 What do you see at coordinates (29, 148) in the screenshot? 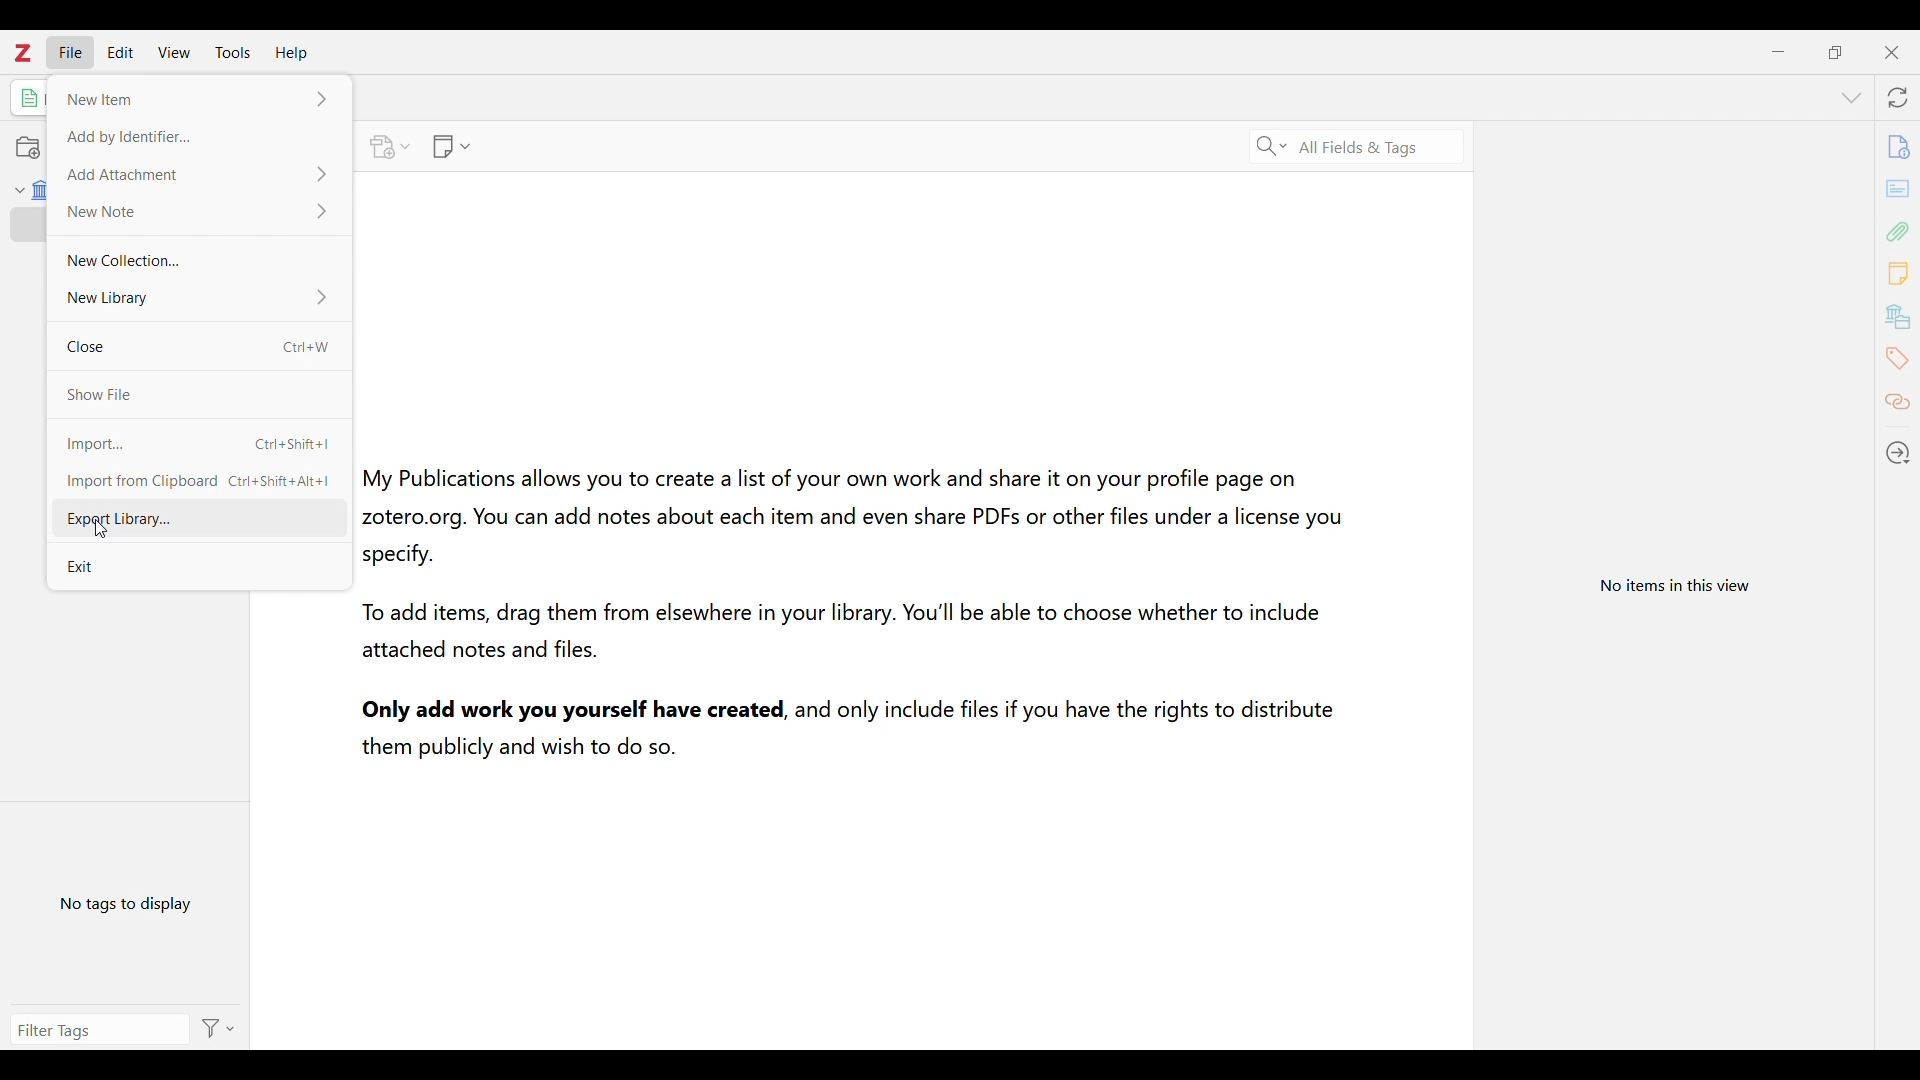
I see `Add new collection` at bounding box center [29, 148].